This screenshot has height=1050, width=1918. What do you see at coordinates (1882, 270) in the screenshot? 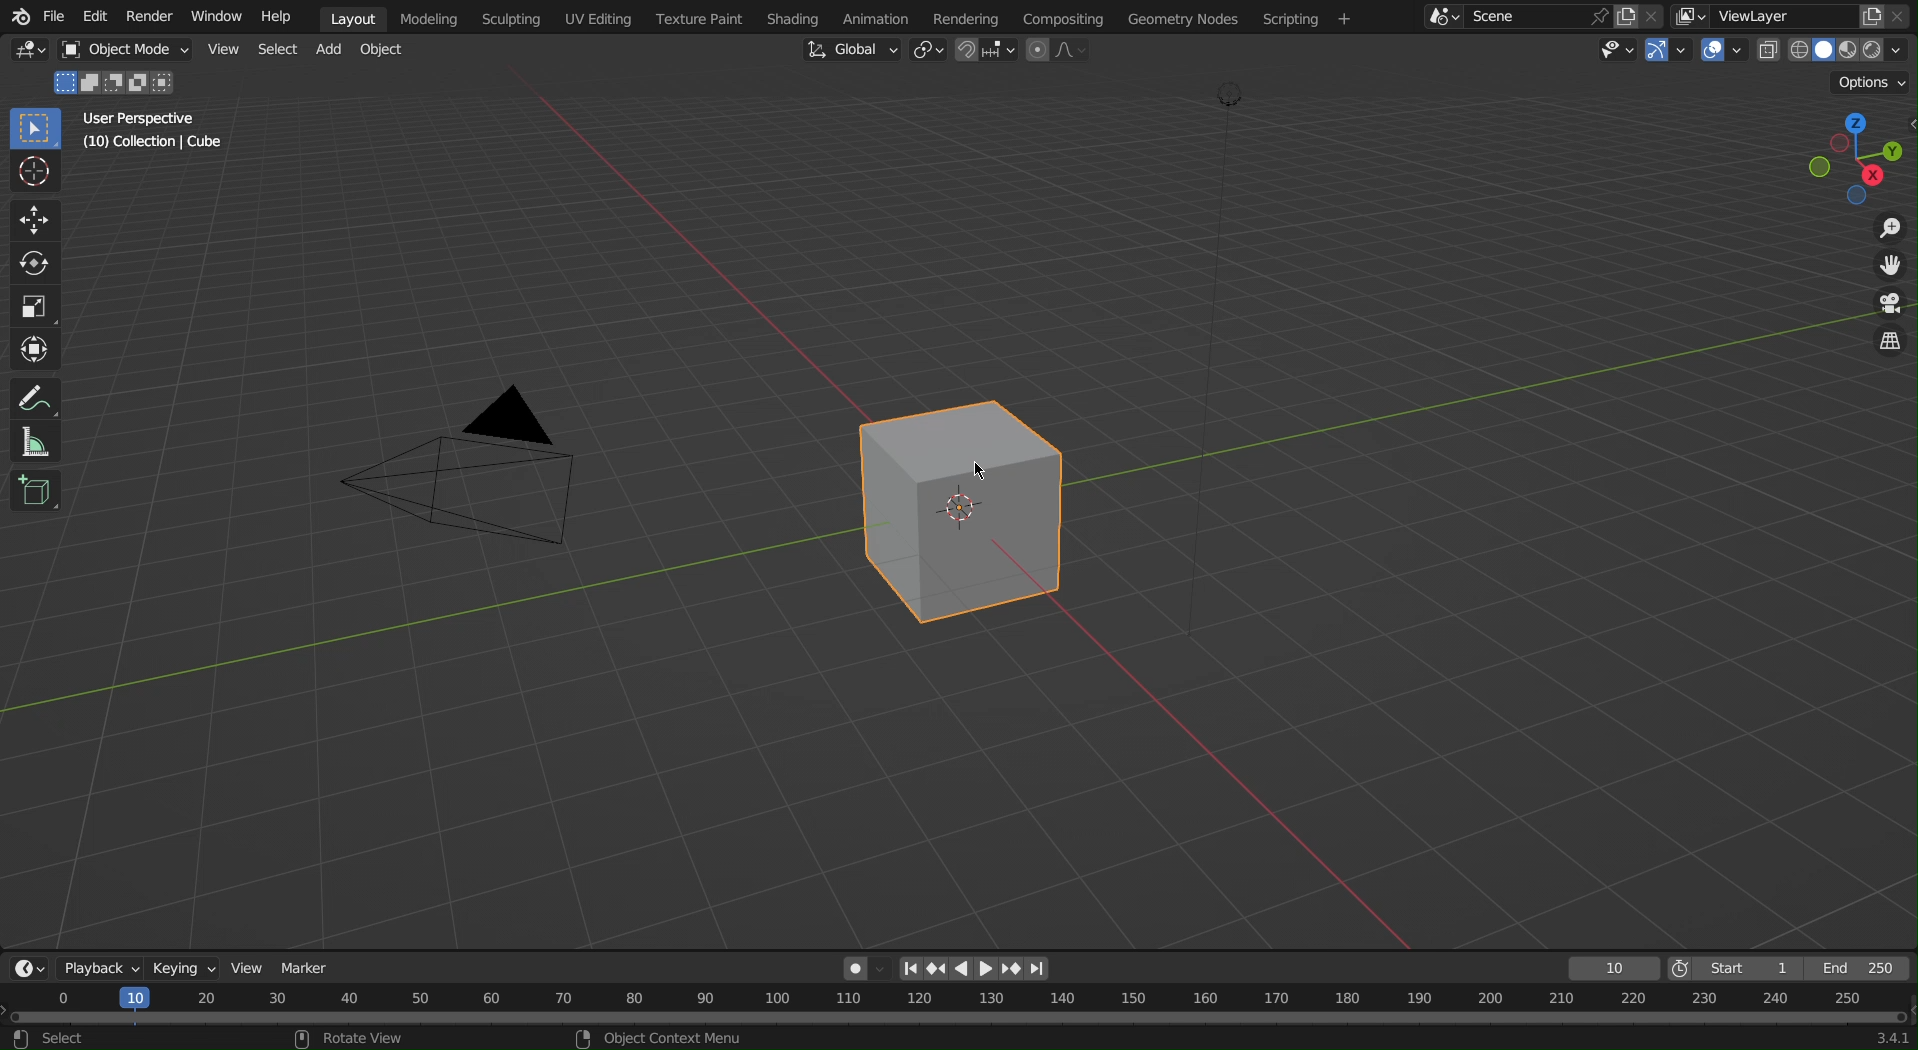
I see `Move View` at bounding box center [1882, 270].